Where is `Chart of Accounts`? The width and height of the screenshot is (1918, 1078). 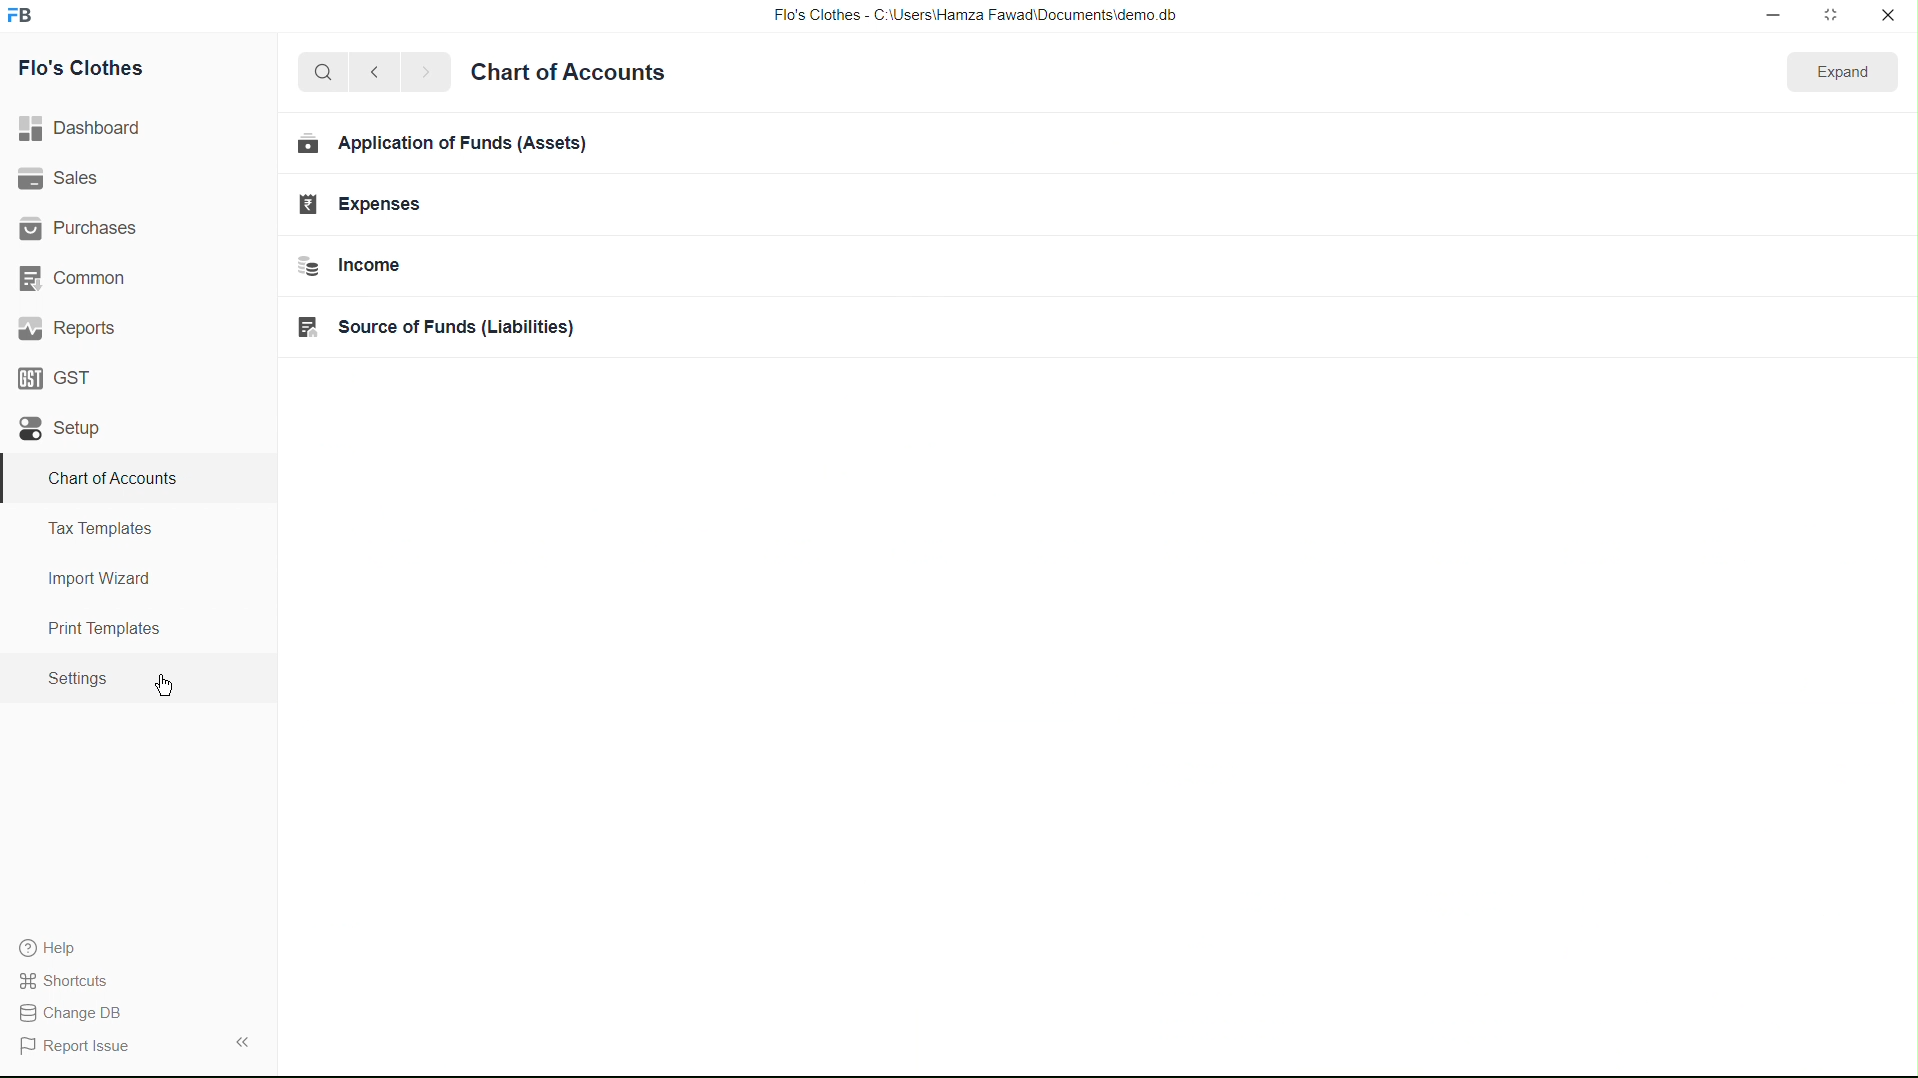 Chart of Accounts is located at coordinates (107, 478).